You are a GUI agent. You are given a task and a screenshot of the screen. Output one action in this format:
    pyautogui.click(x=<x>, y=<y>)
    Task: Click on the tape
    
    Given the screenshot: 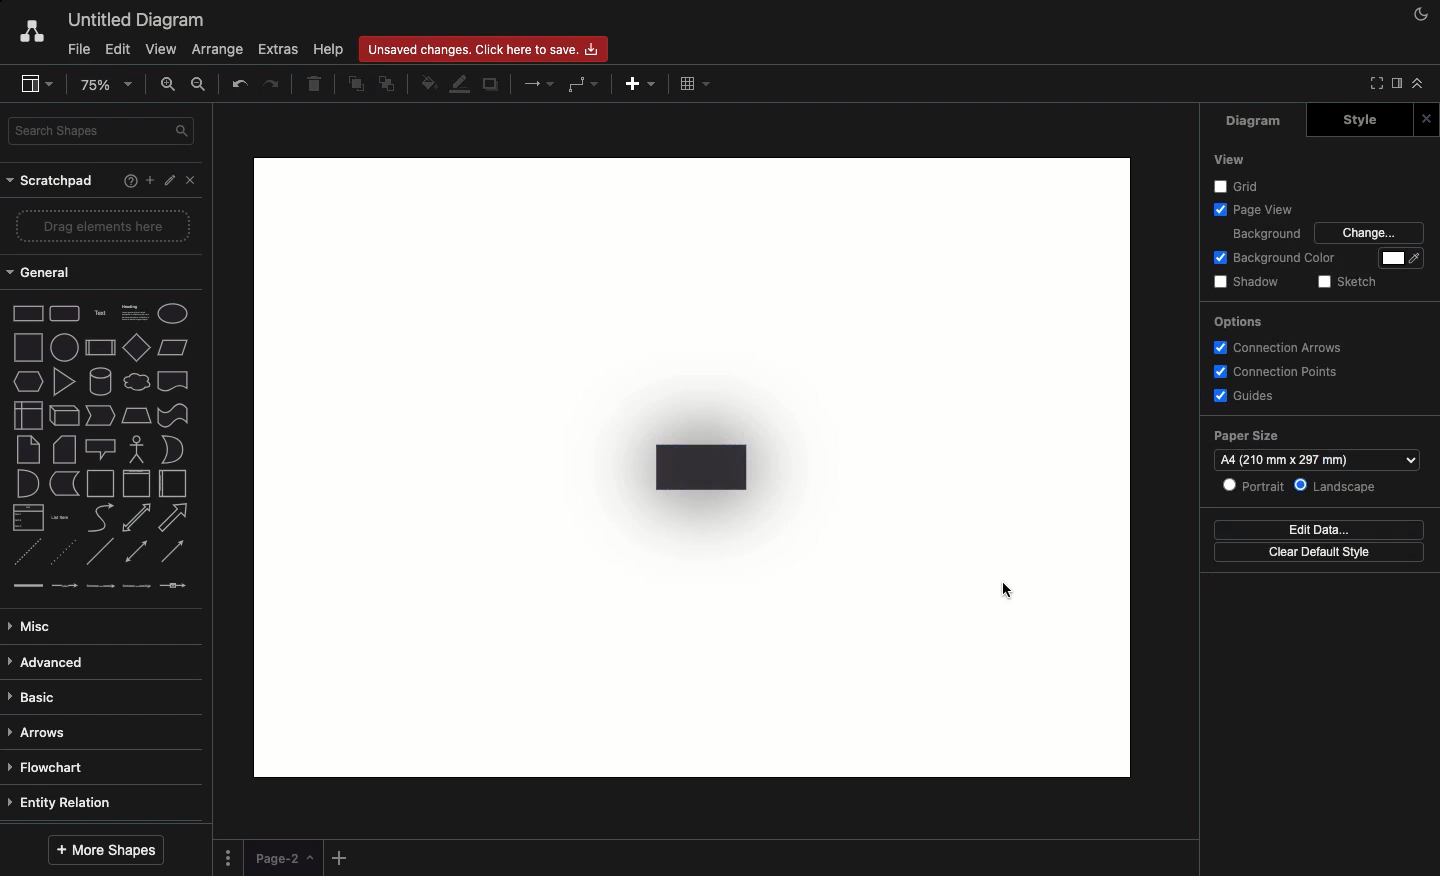 What is the action you would take?
    pyautogui.click(x=174, y=414)
    